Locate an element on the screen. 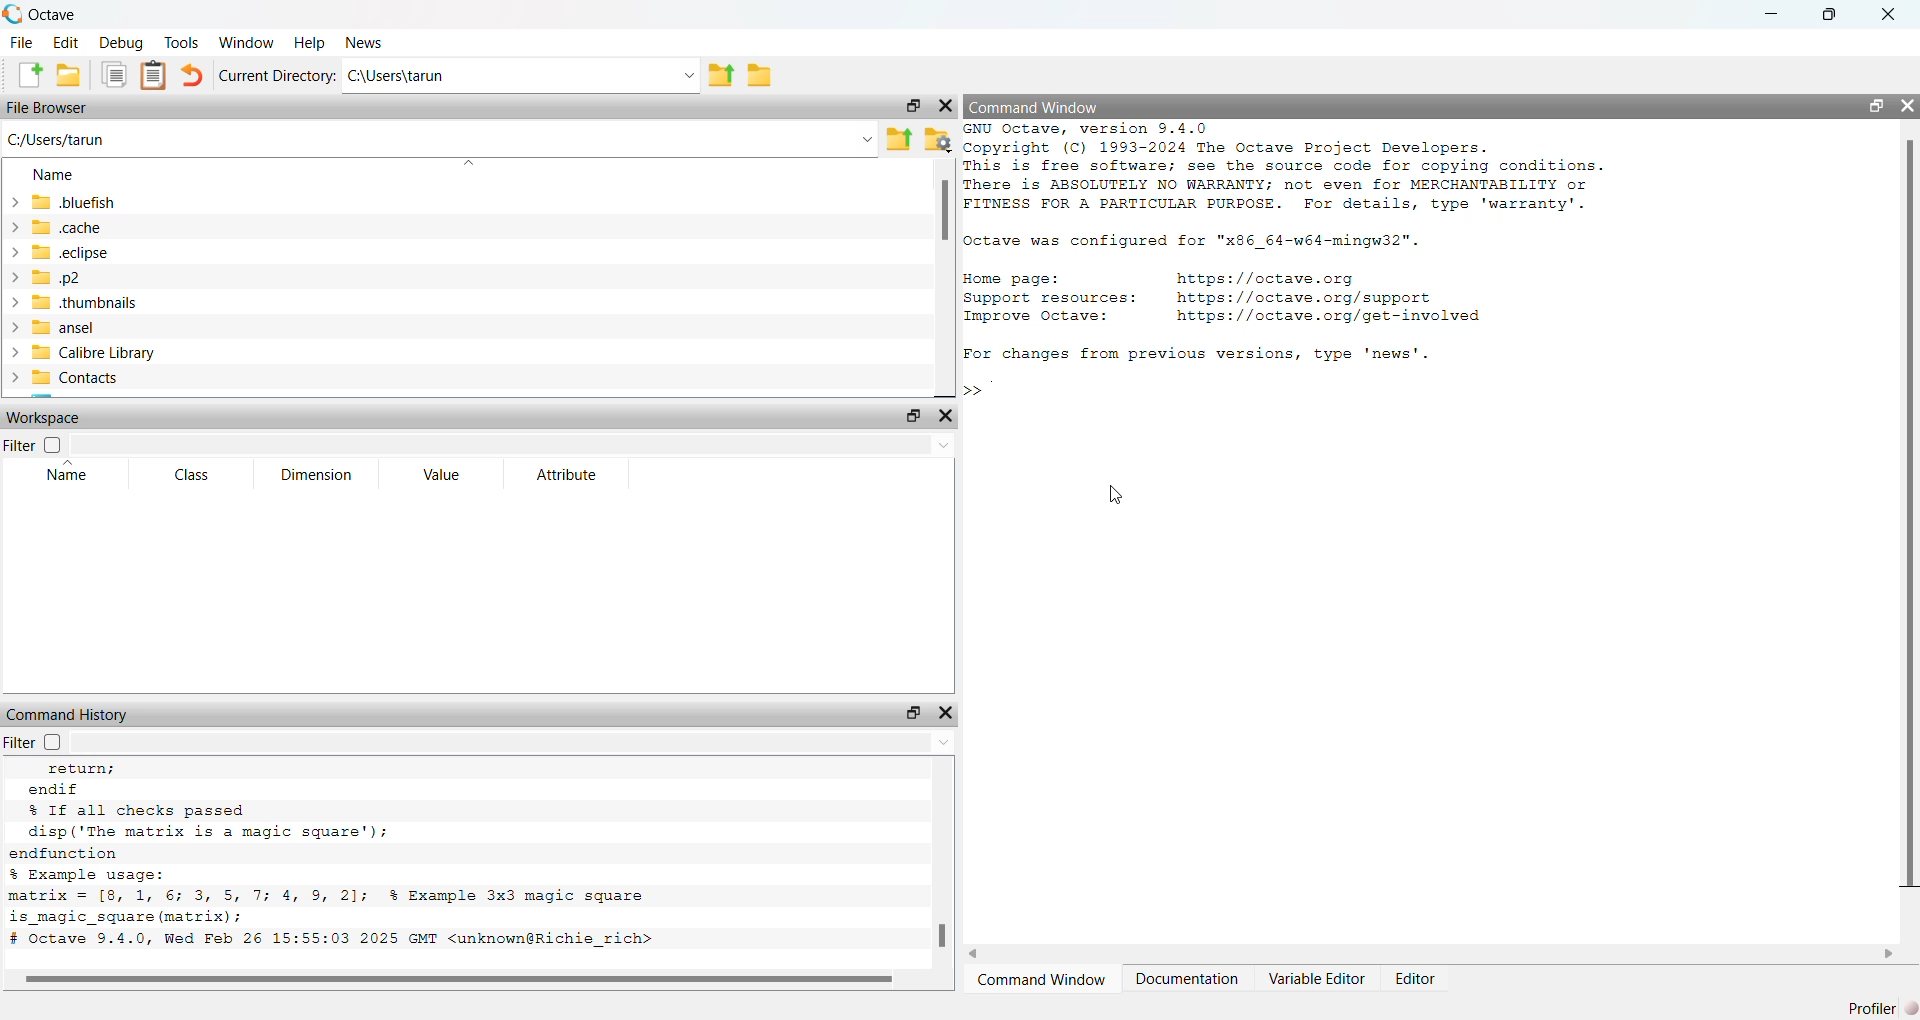 This screenshot has width=1920, height=1020. New folder is located at coordinates (70, 75).